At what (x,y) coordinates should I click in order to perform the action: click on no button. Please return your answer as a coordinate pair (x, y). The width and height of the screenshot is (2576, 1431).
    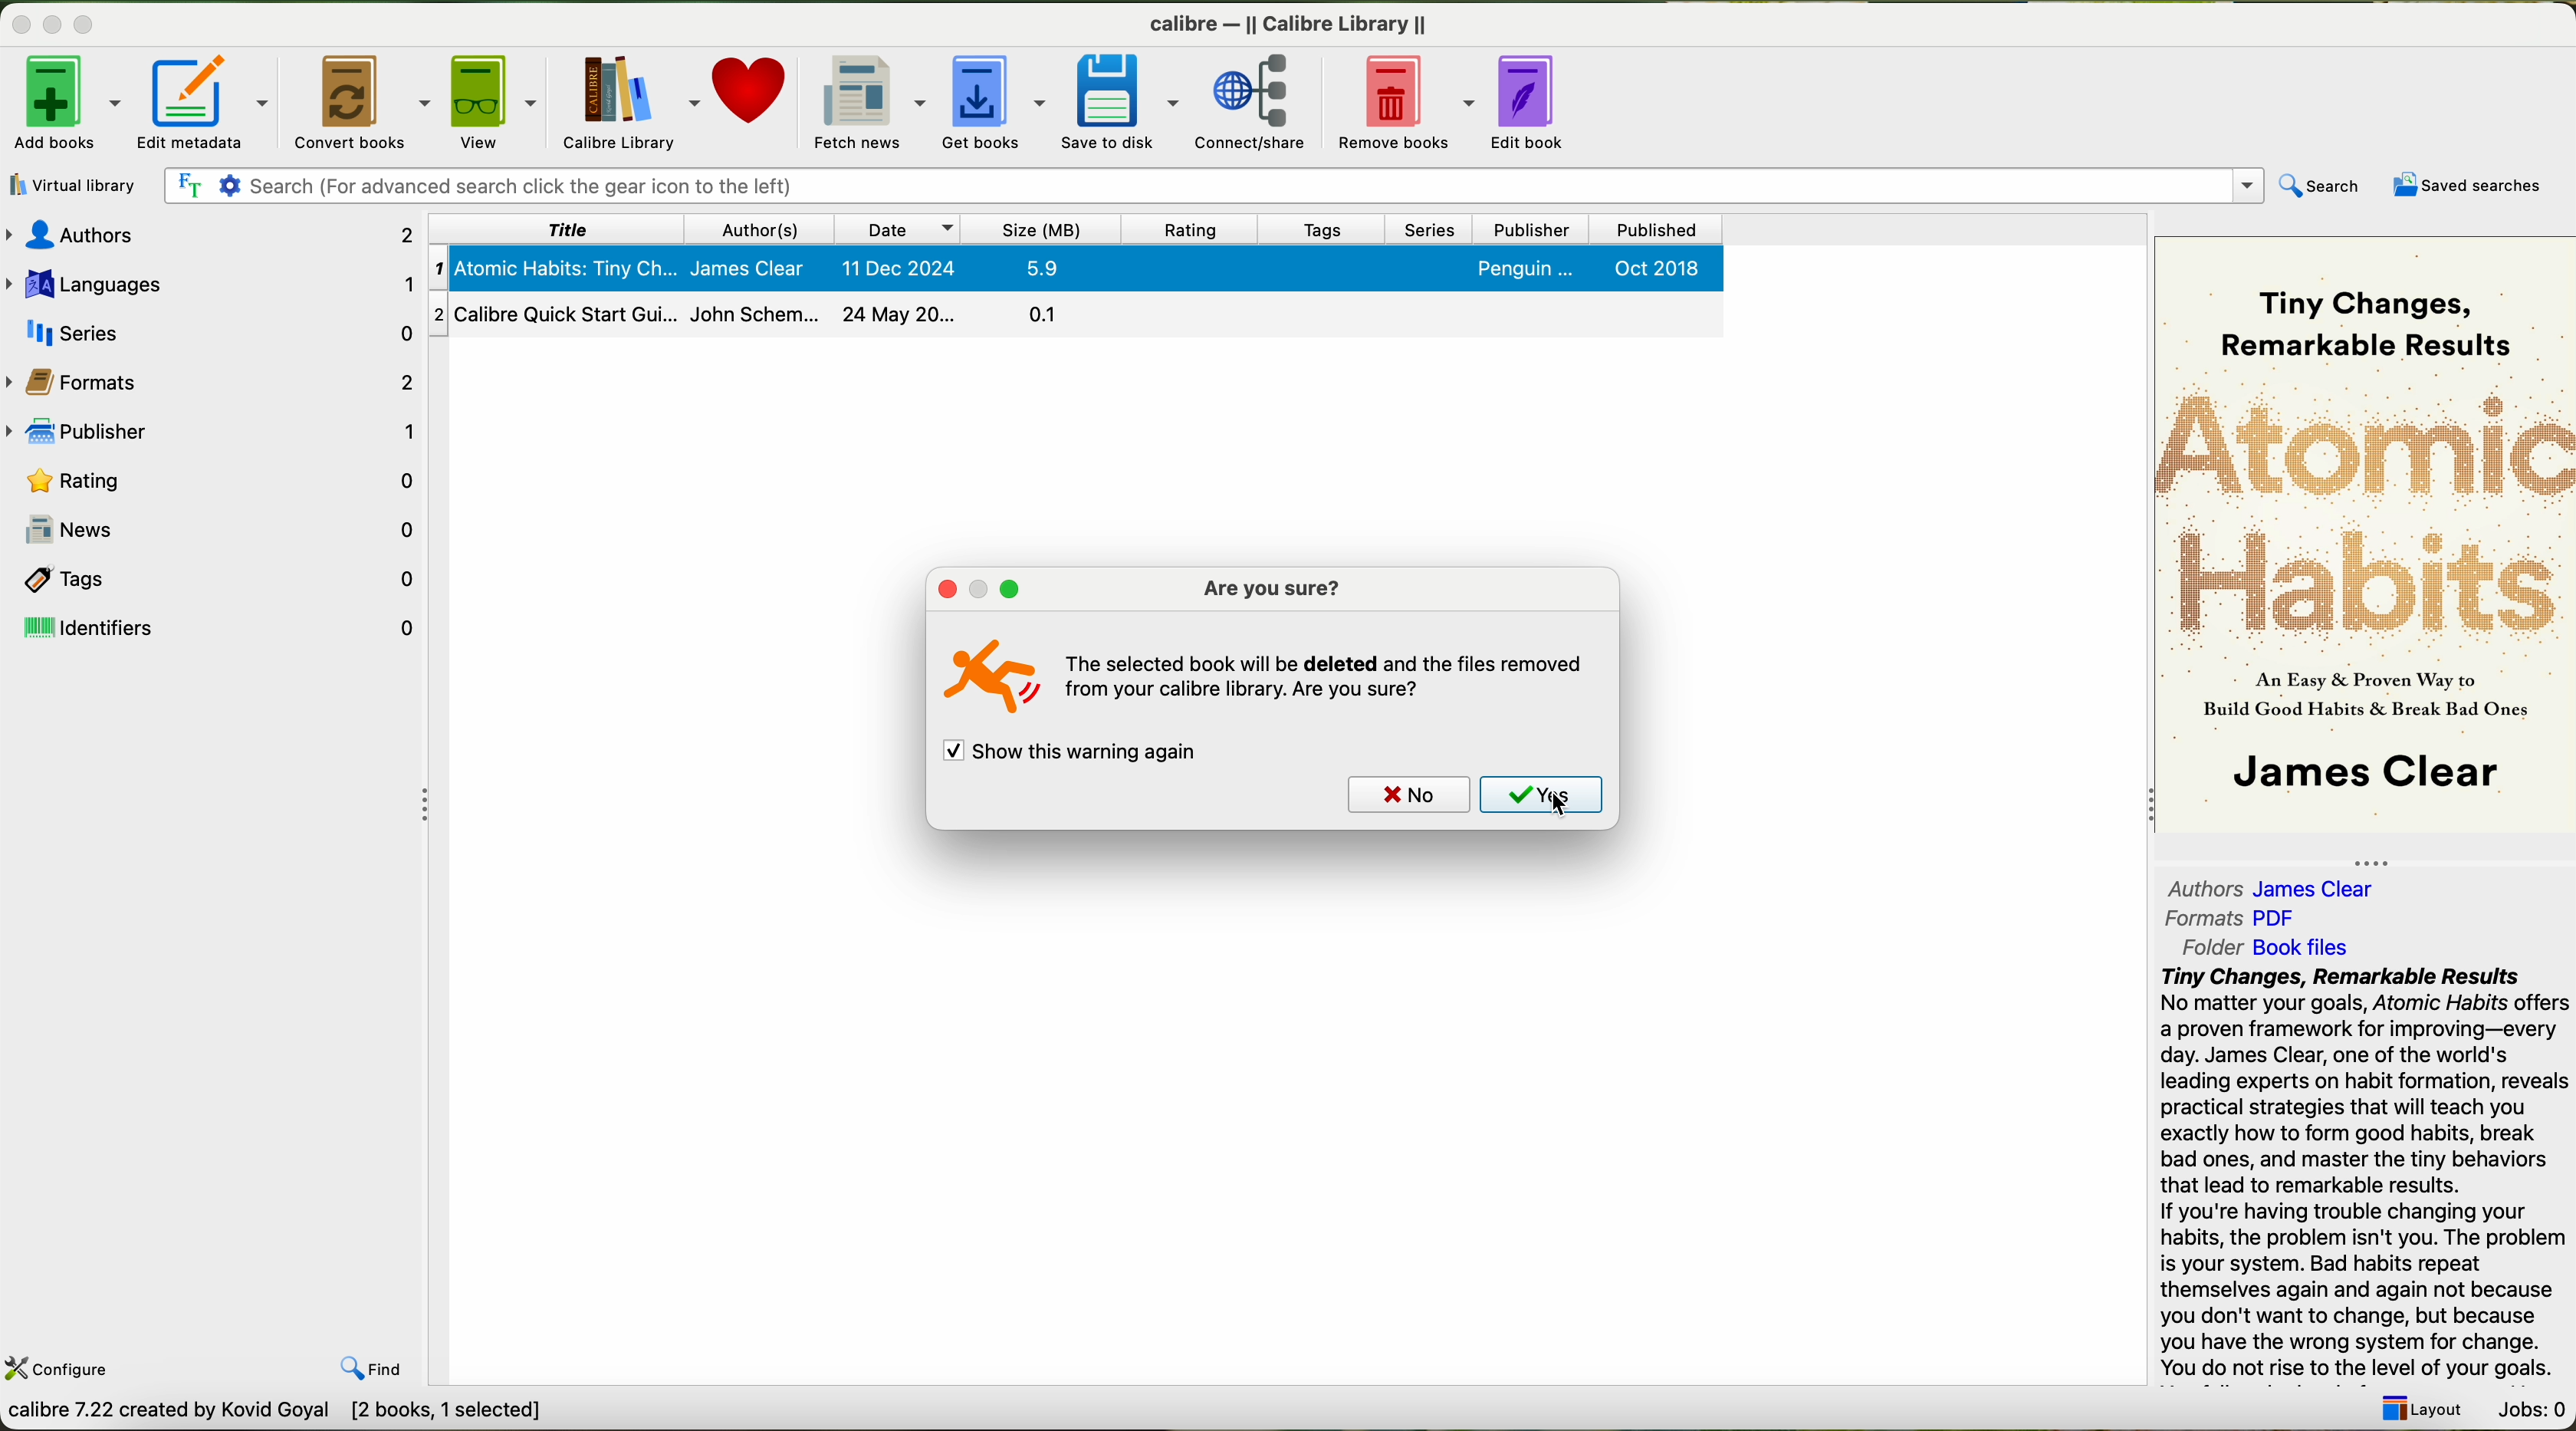
    Looking at the image, I should click on (1404, 794).